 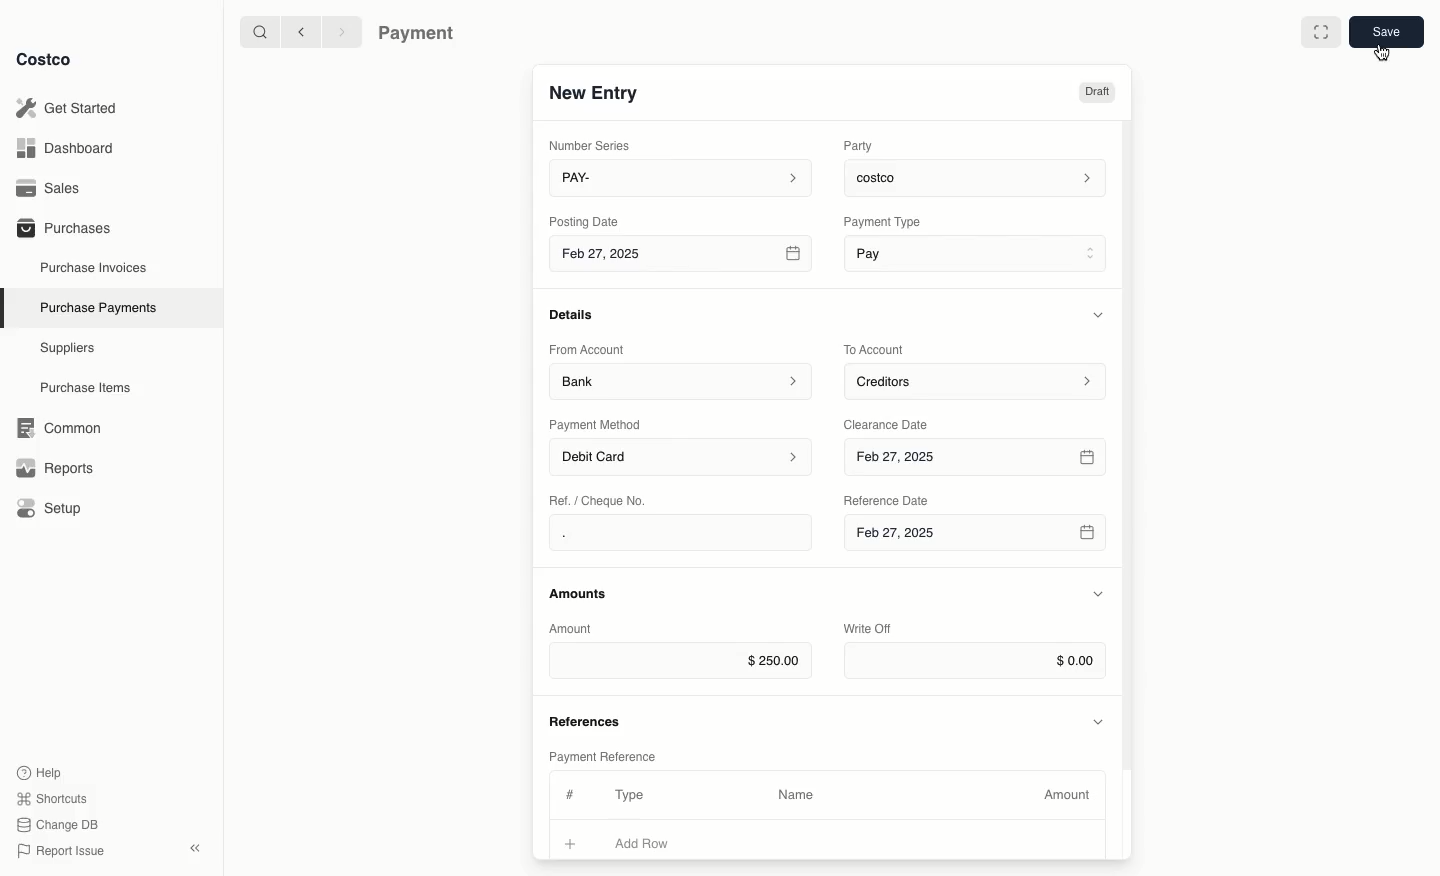 I want to click on Hide, so click(x=1098, y=595).